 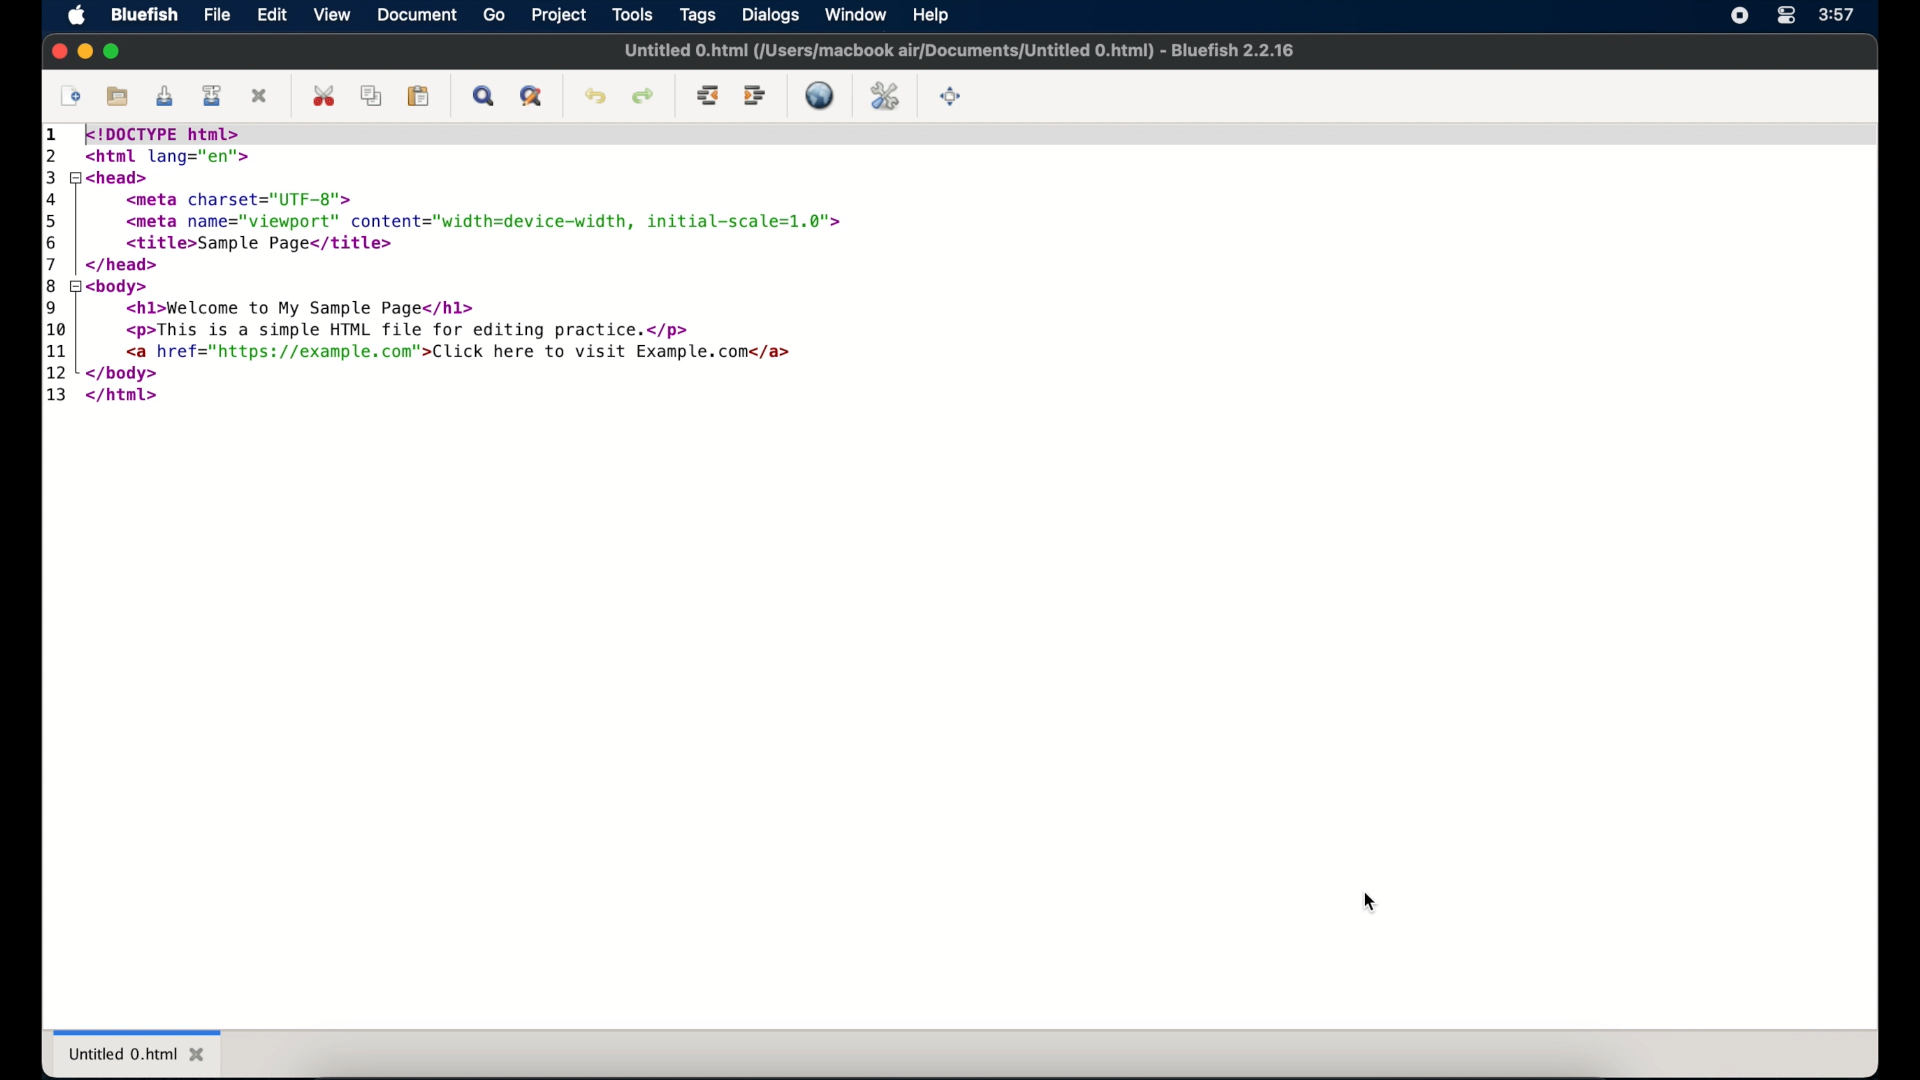 What do you see at coordinates (84, 50) in the screenshot?
I see `minimize` at bounding box center [84, 50].